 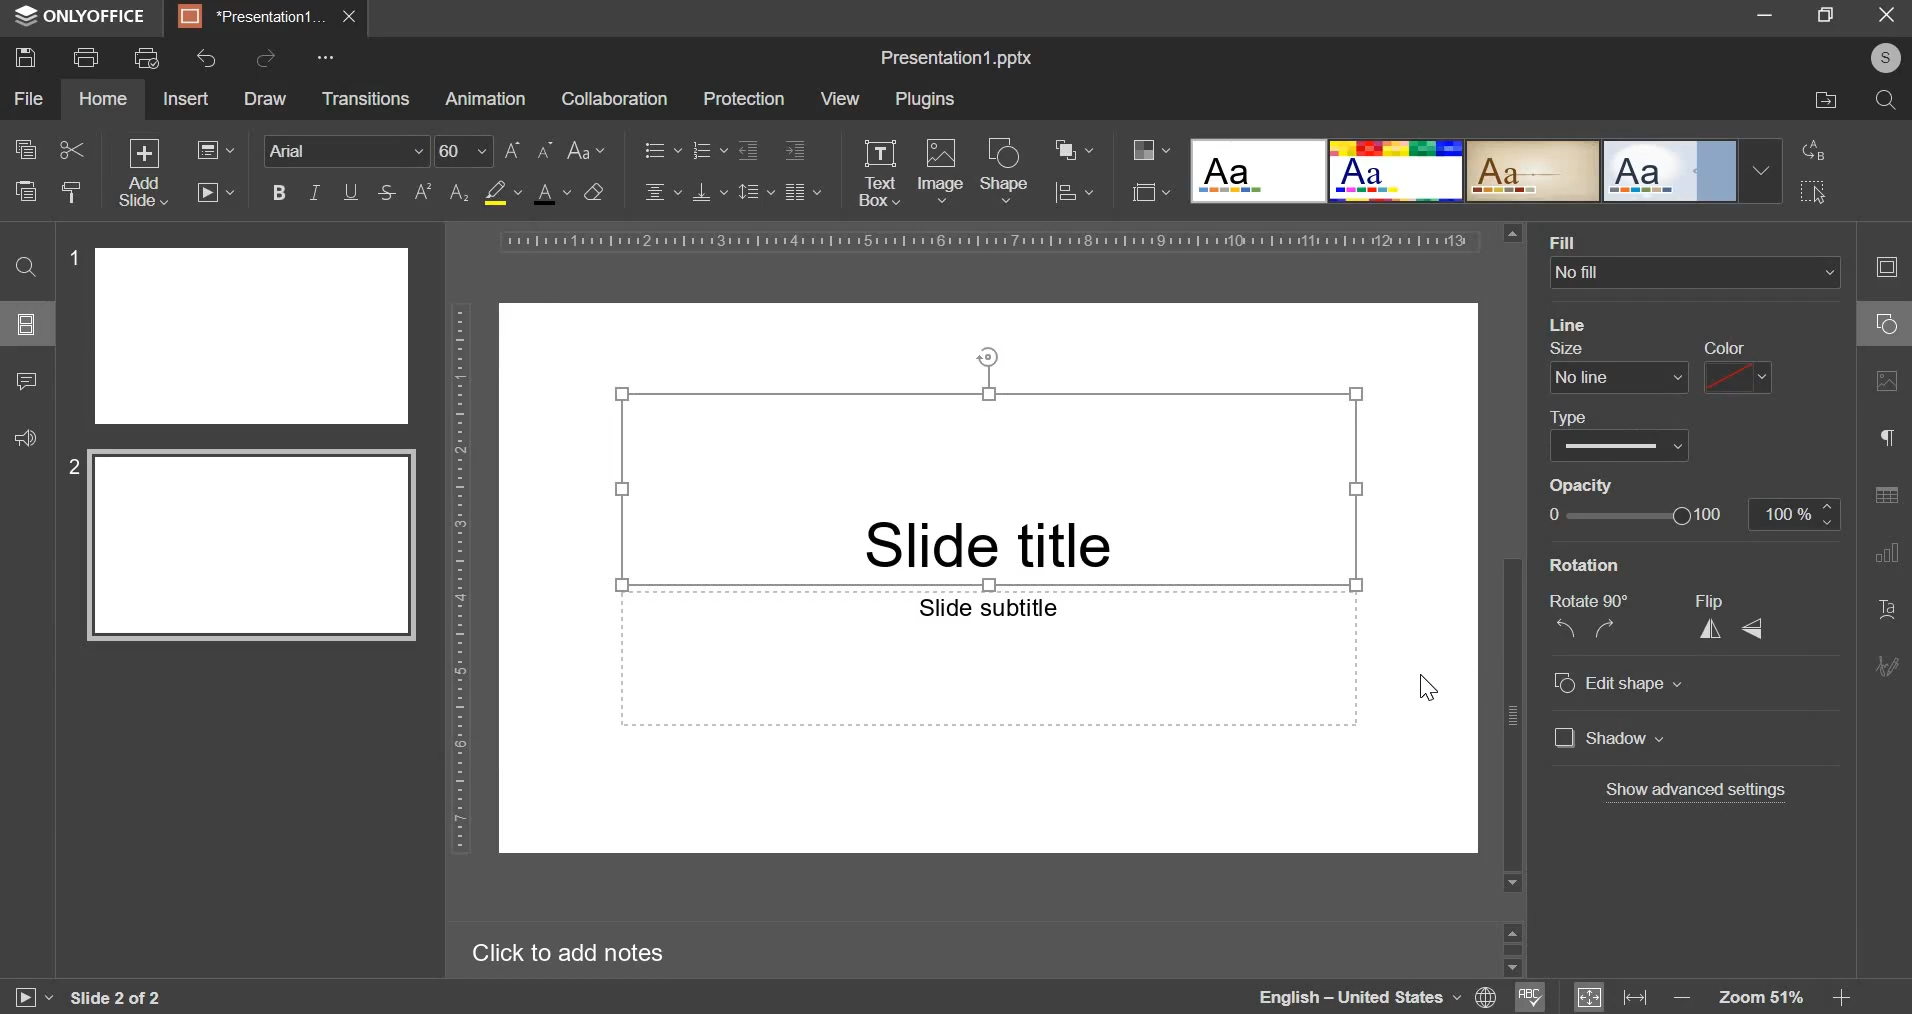 I want to click on rotation, so click(x=1579, y=568).